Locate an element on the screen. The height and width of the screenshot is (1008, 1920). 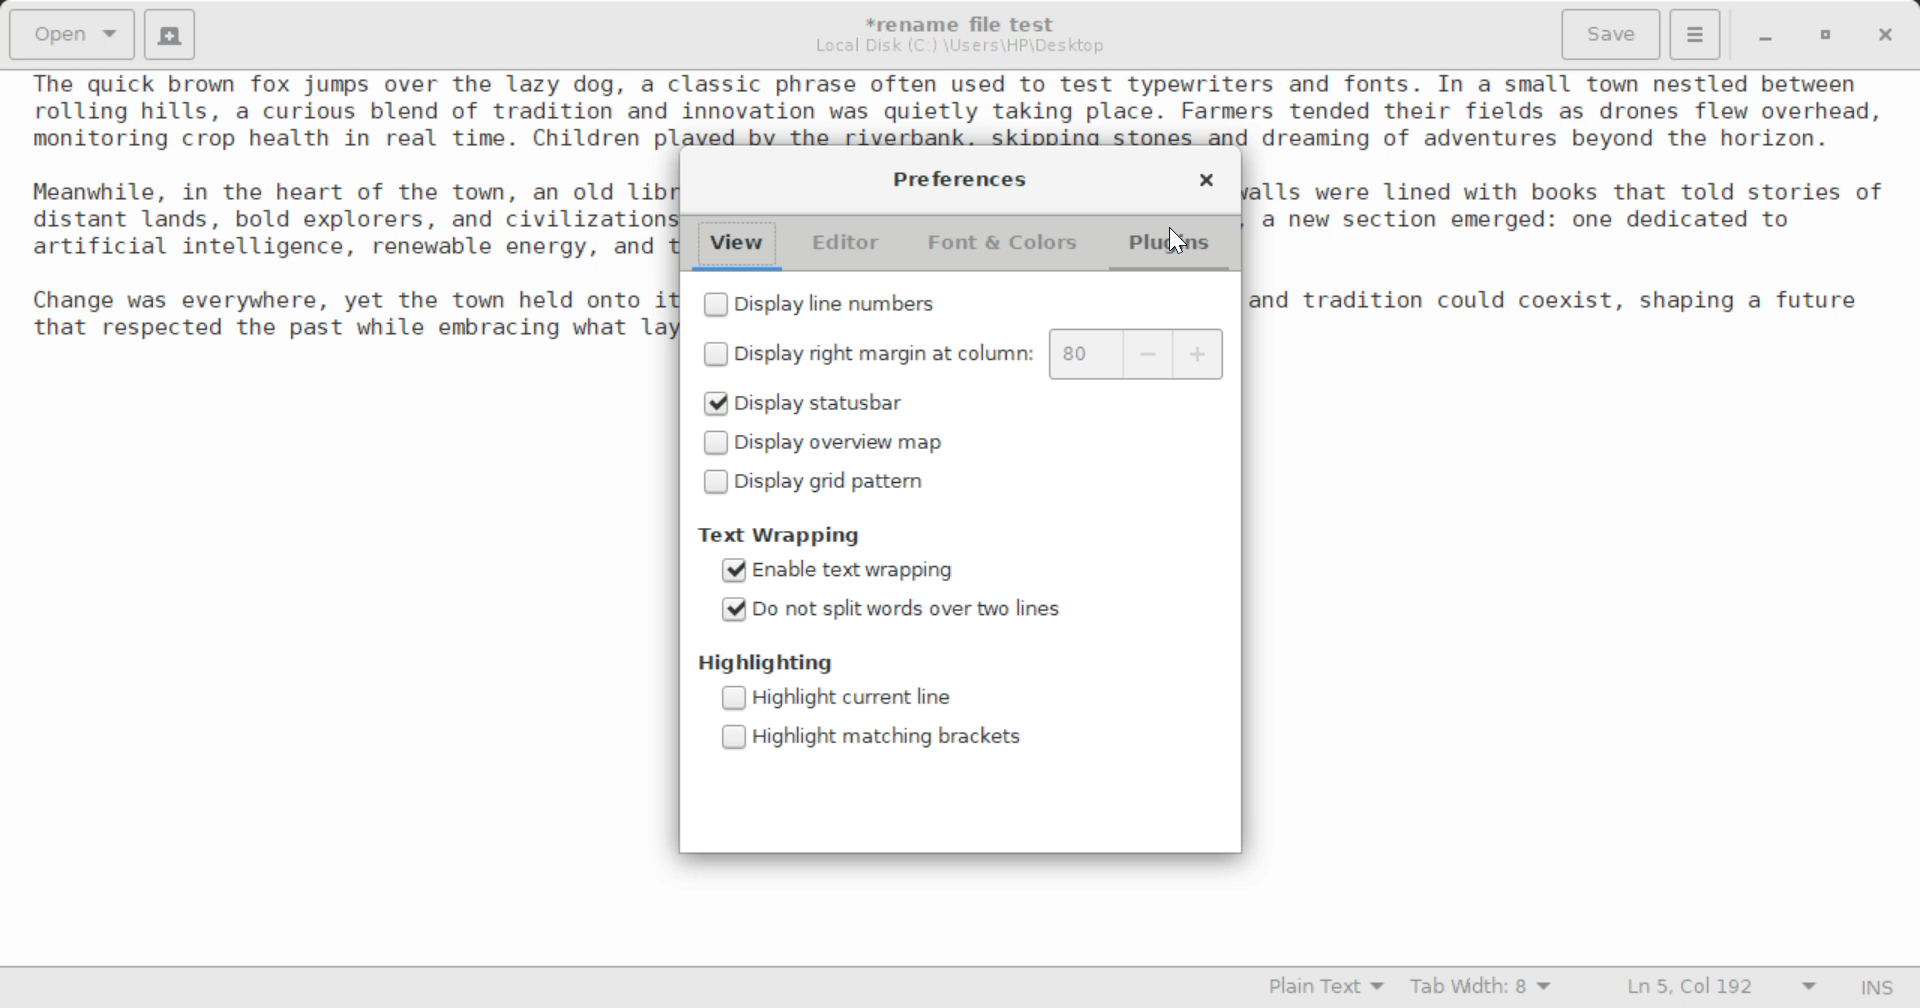
Display right margin at column is located at coordinates (865, 356).